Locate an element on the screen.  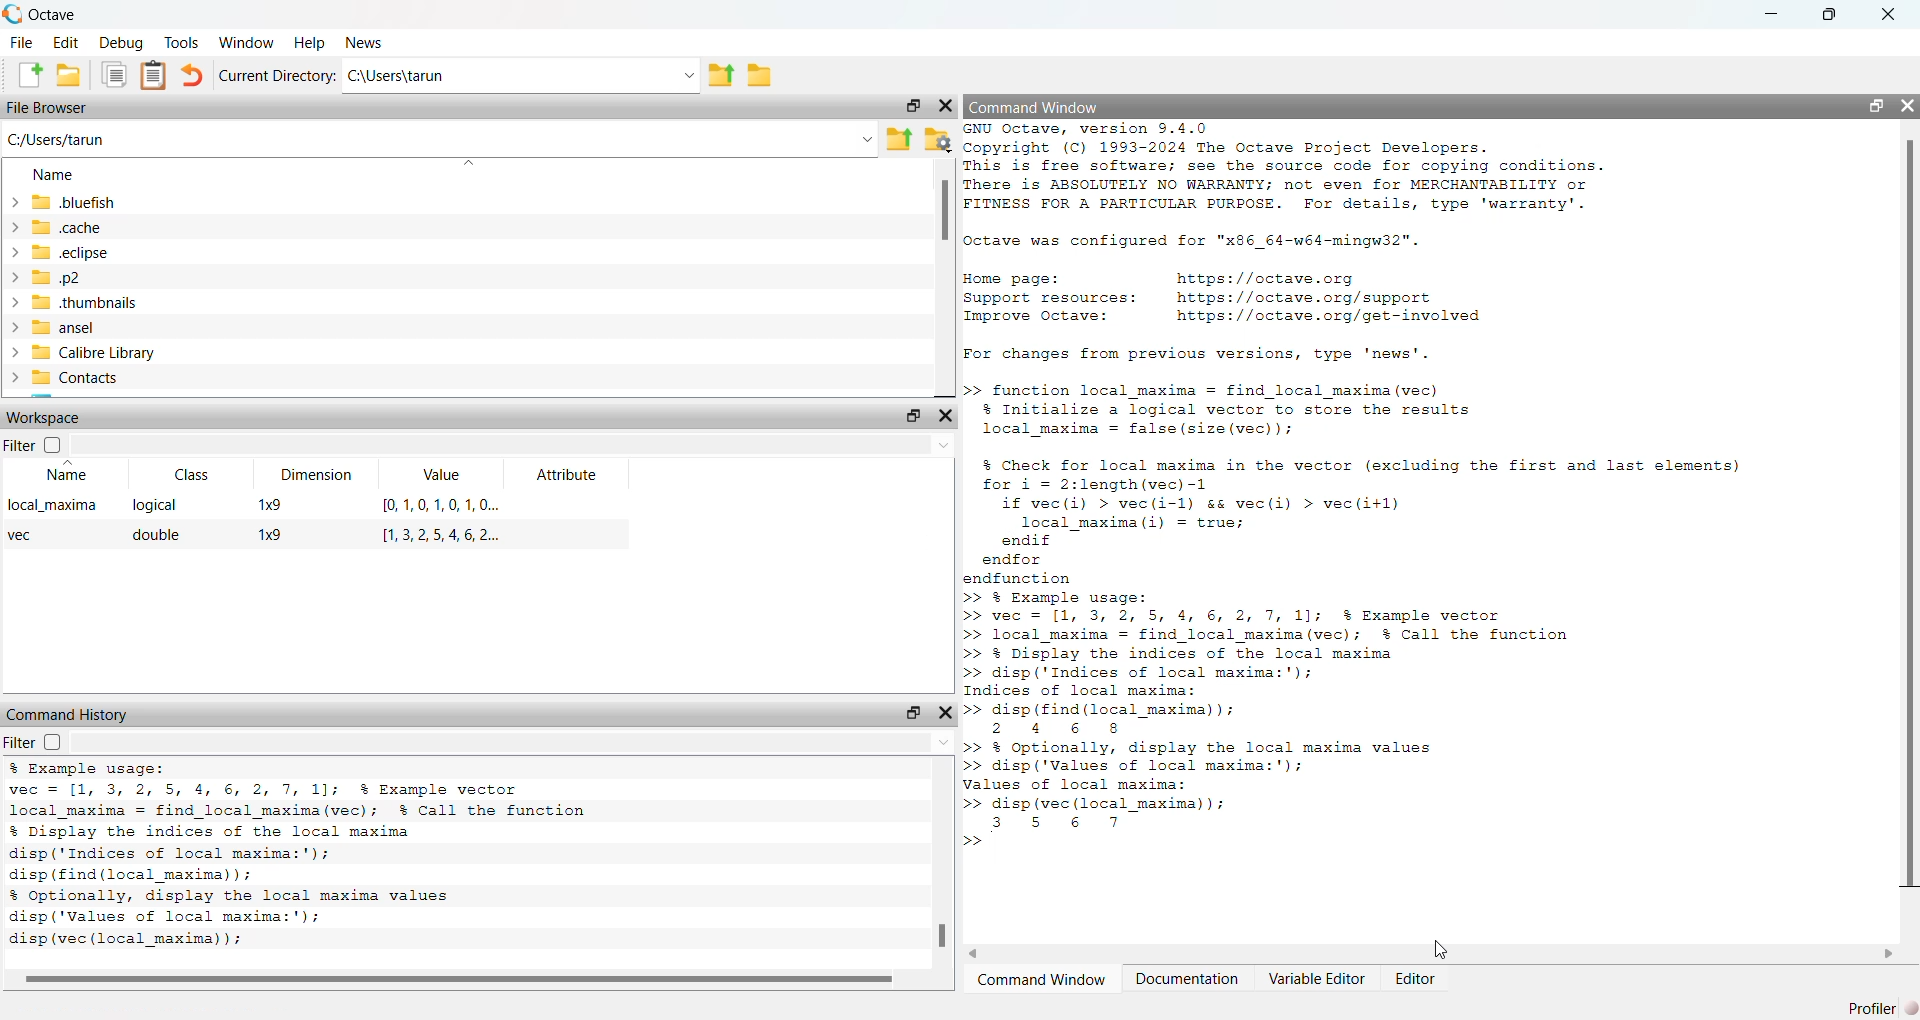
Workspace is located at coordinates (45, 418).